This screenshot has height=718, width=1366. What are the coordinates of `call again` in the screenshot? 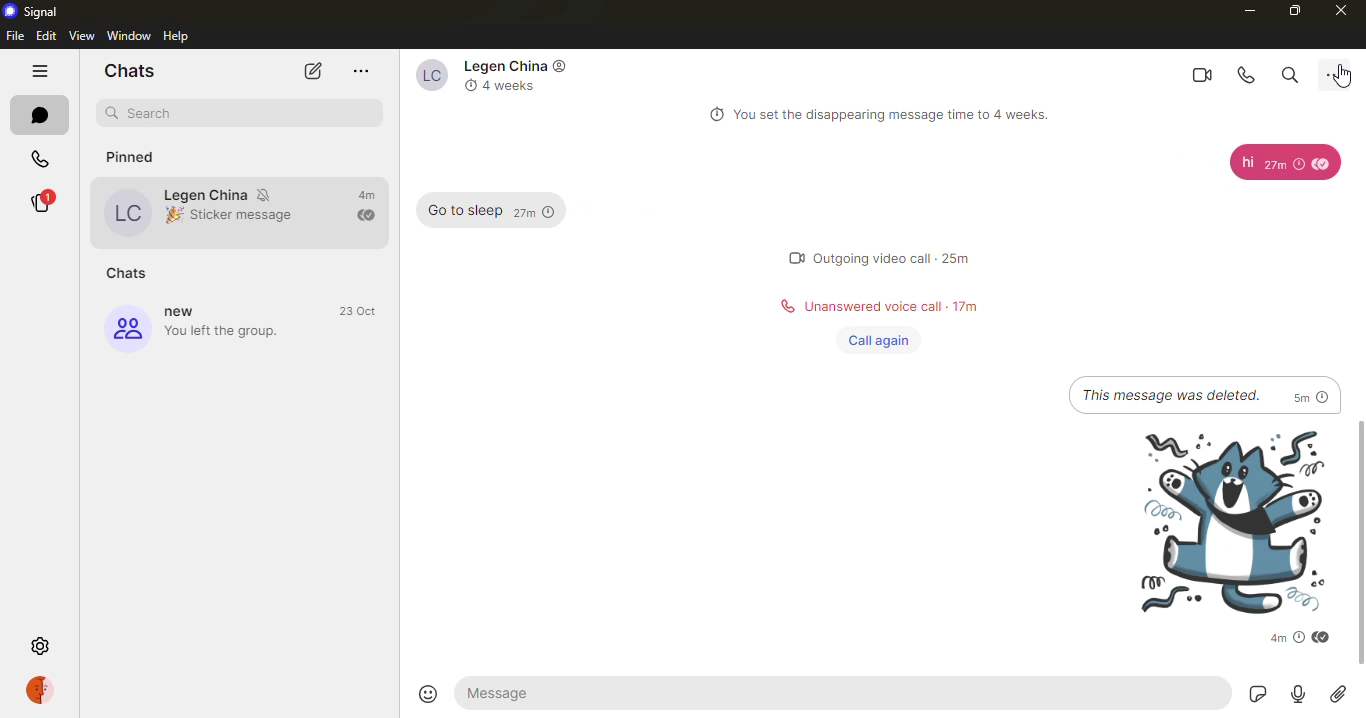 It's located at (875, 339).